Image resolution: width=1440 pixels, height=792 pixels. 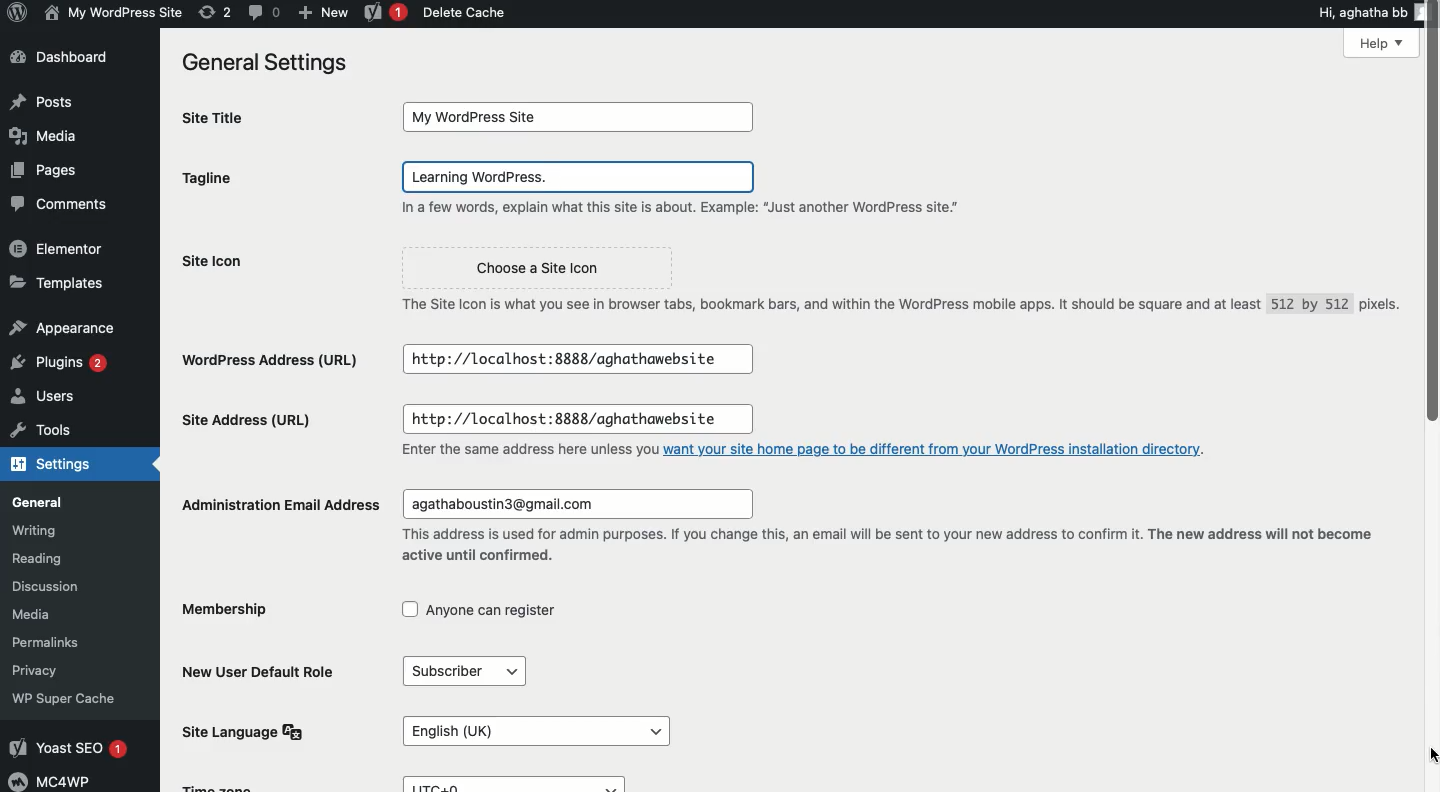 I want to click on Membership, so click(x=228, y=611).